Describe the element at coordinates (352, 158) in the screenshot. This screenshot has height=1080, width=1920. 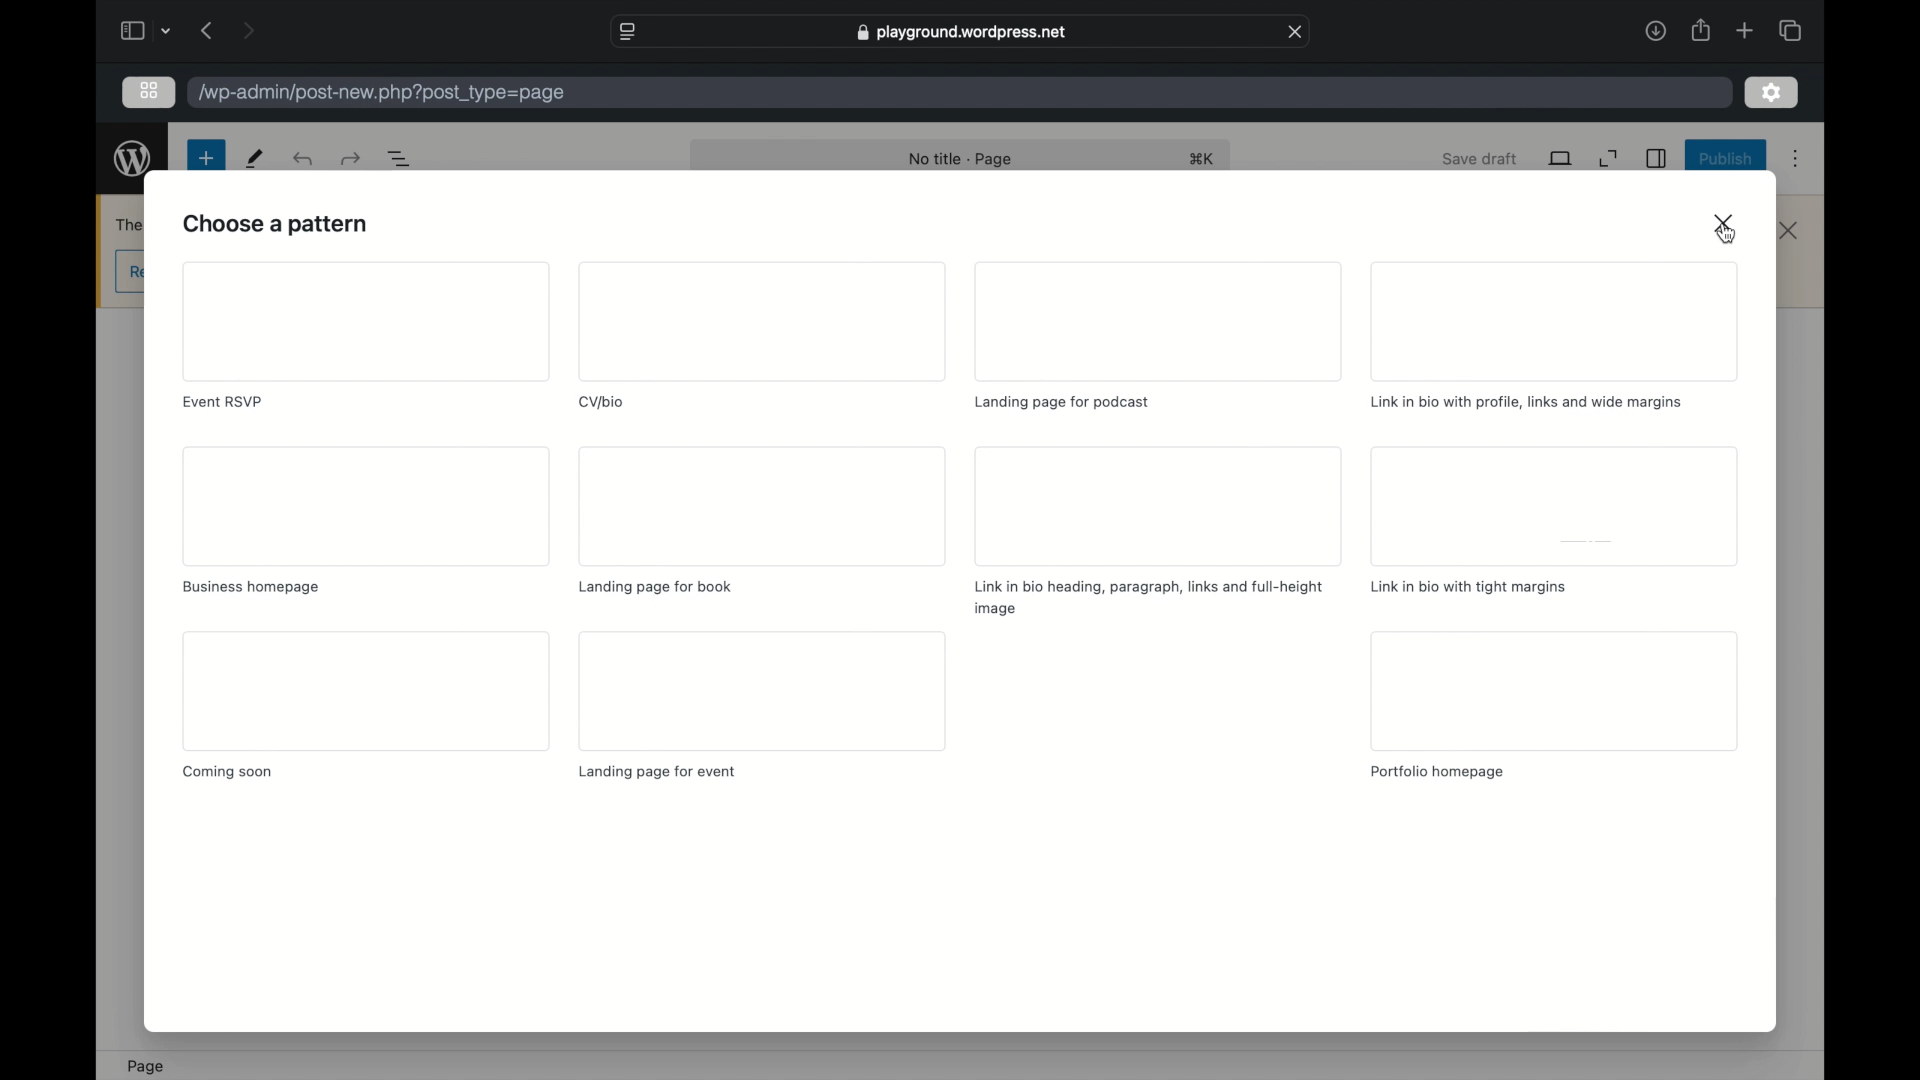
I see `undo` at that location.